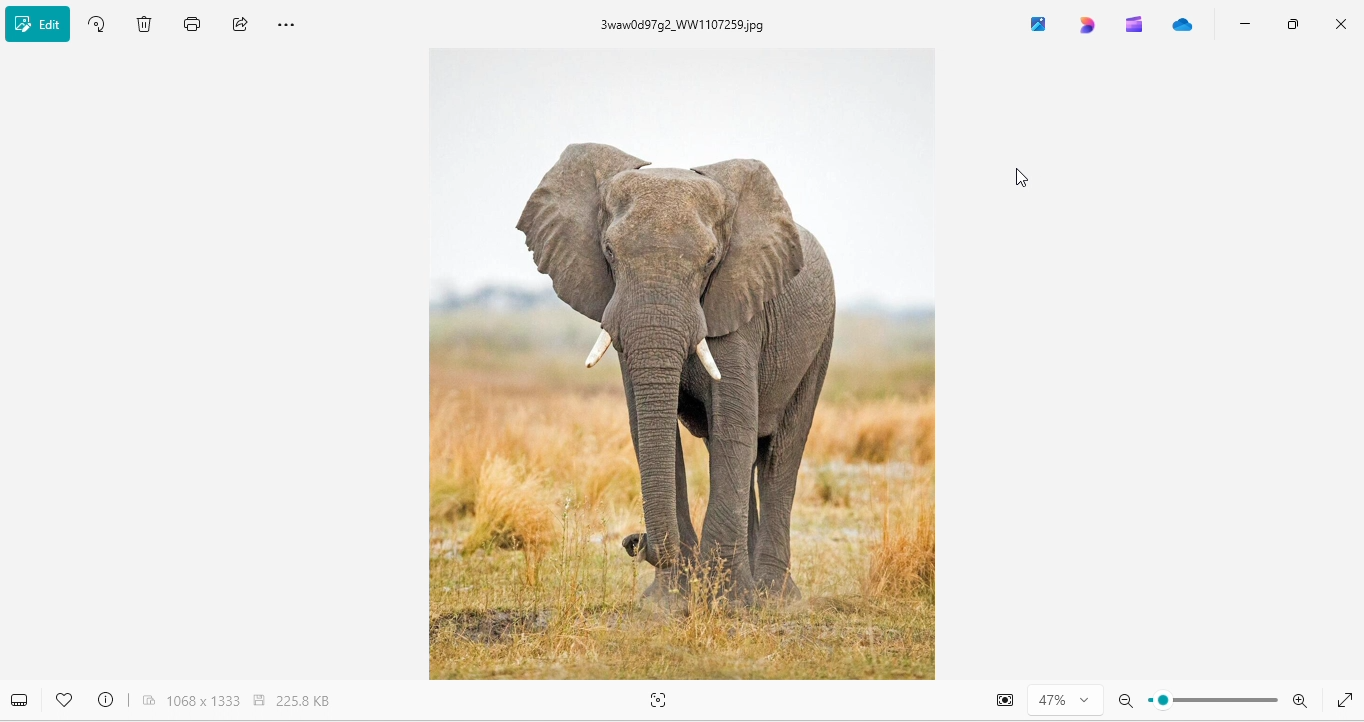 This screenshot has height=722, width=1364. What do you see at coordinates (248, 701) in the screenshot?
I see `1068x1333    225.8 kb` at bounding box center [248, 701].